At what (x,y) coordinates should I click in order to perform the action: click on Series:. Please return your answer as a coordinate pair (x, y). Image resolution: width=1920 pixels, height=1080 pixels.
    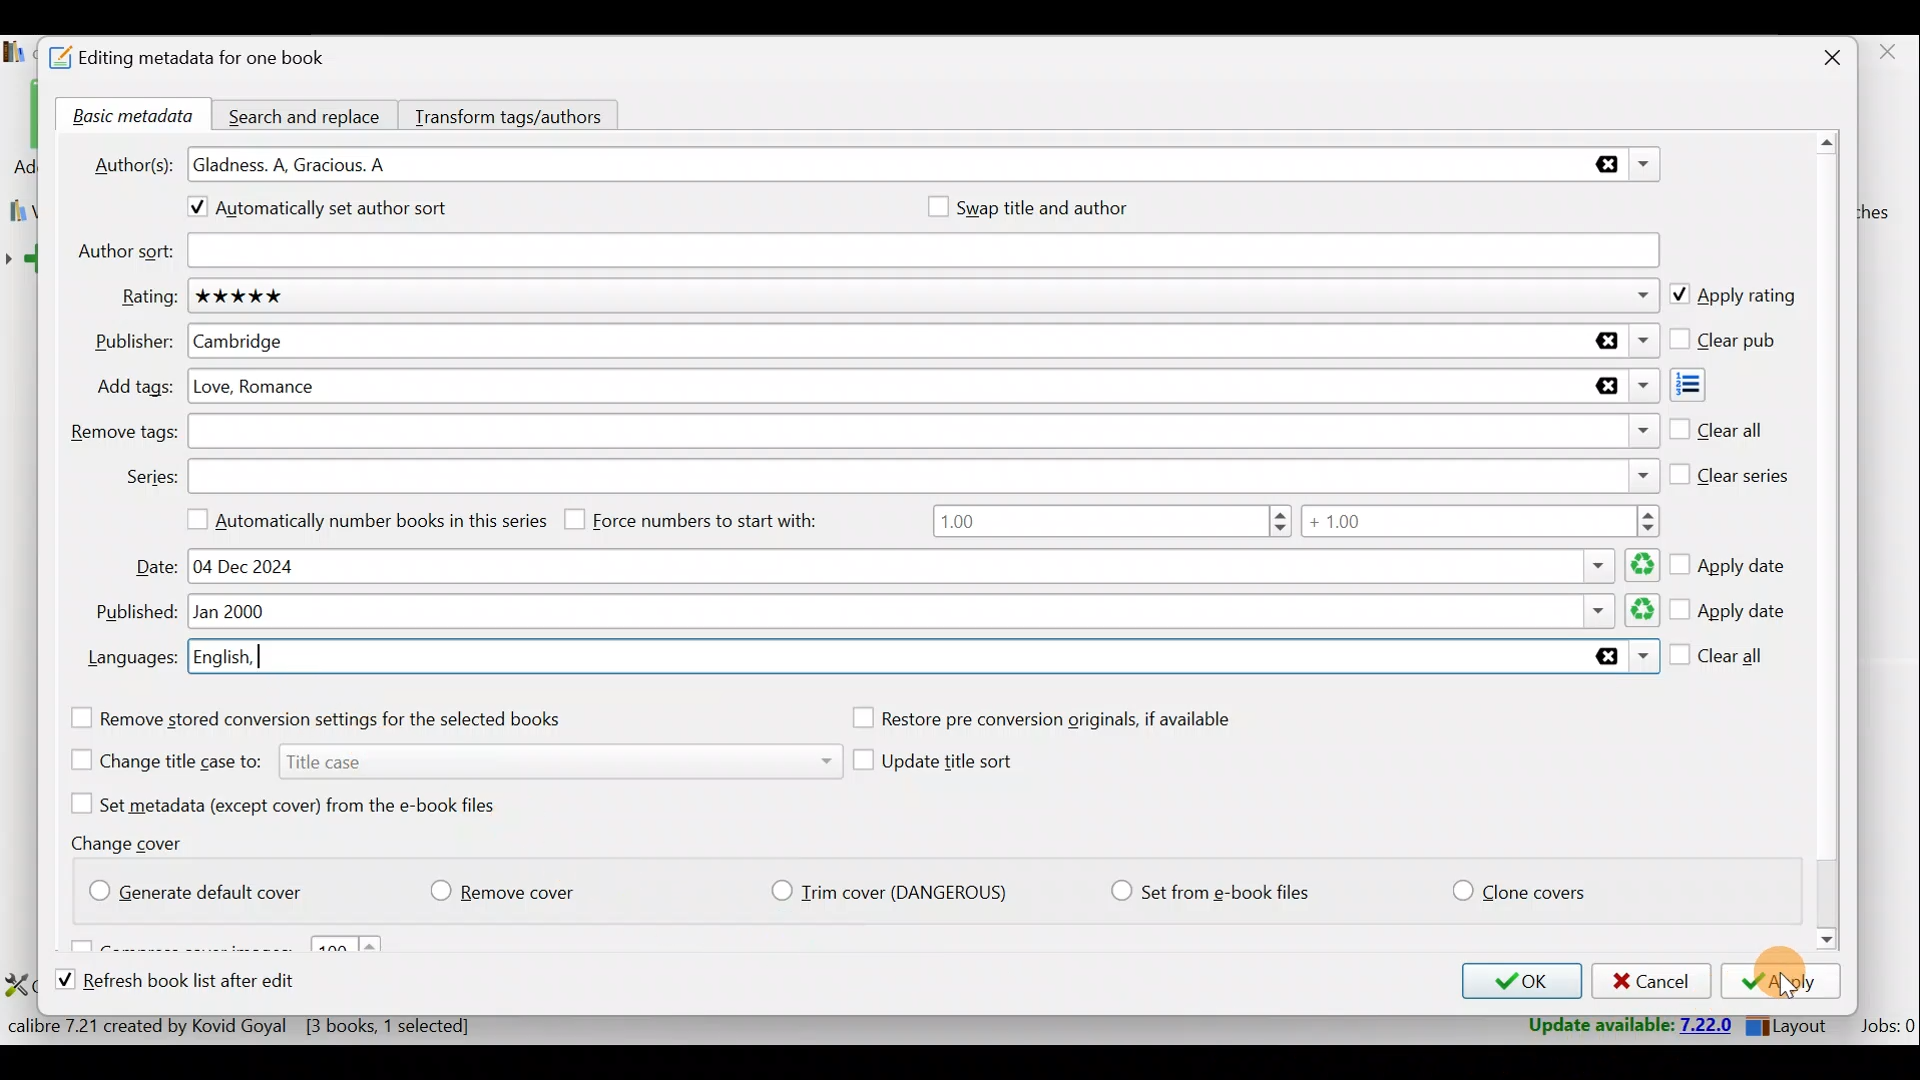
    Looking at the image, I should click on (150, 477).